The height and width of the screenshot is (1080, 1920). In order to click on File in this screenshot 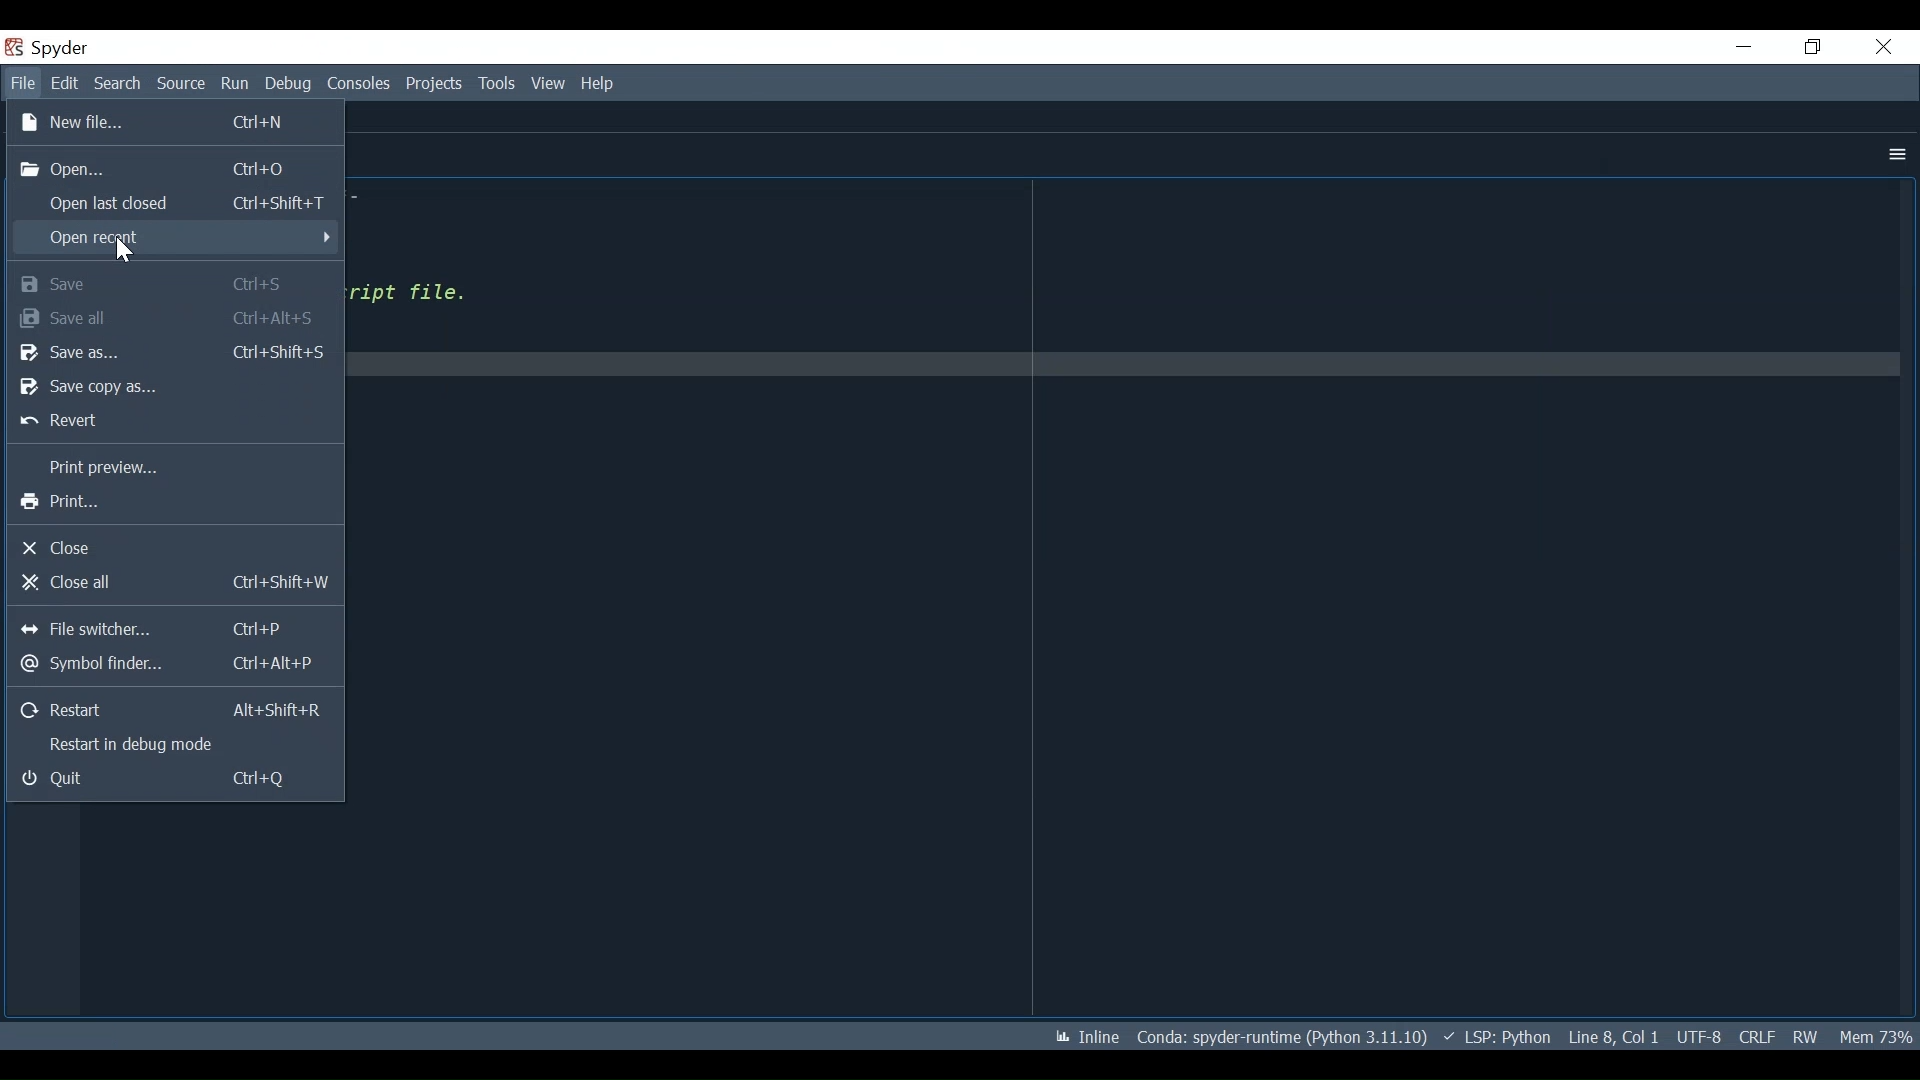, I will do `click(22, 83)`.